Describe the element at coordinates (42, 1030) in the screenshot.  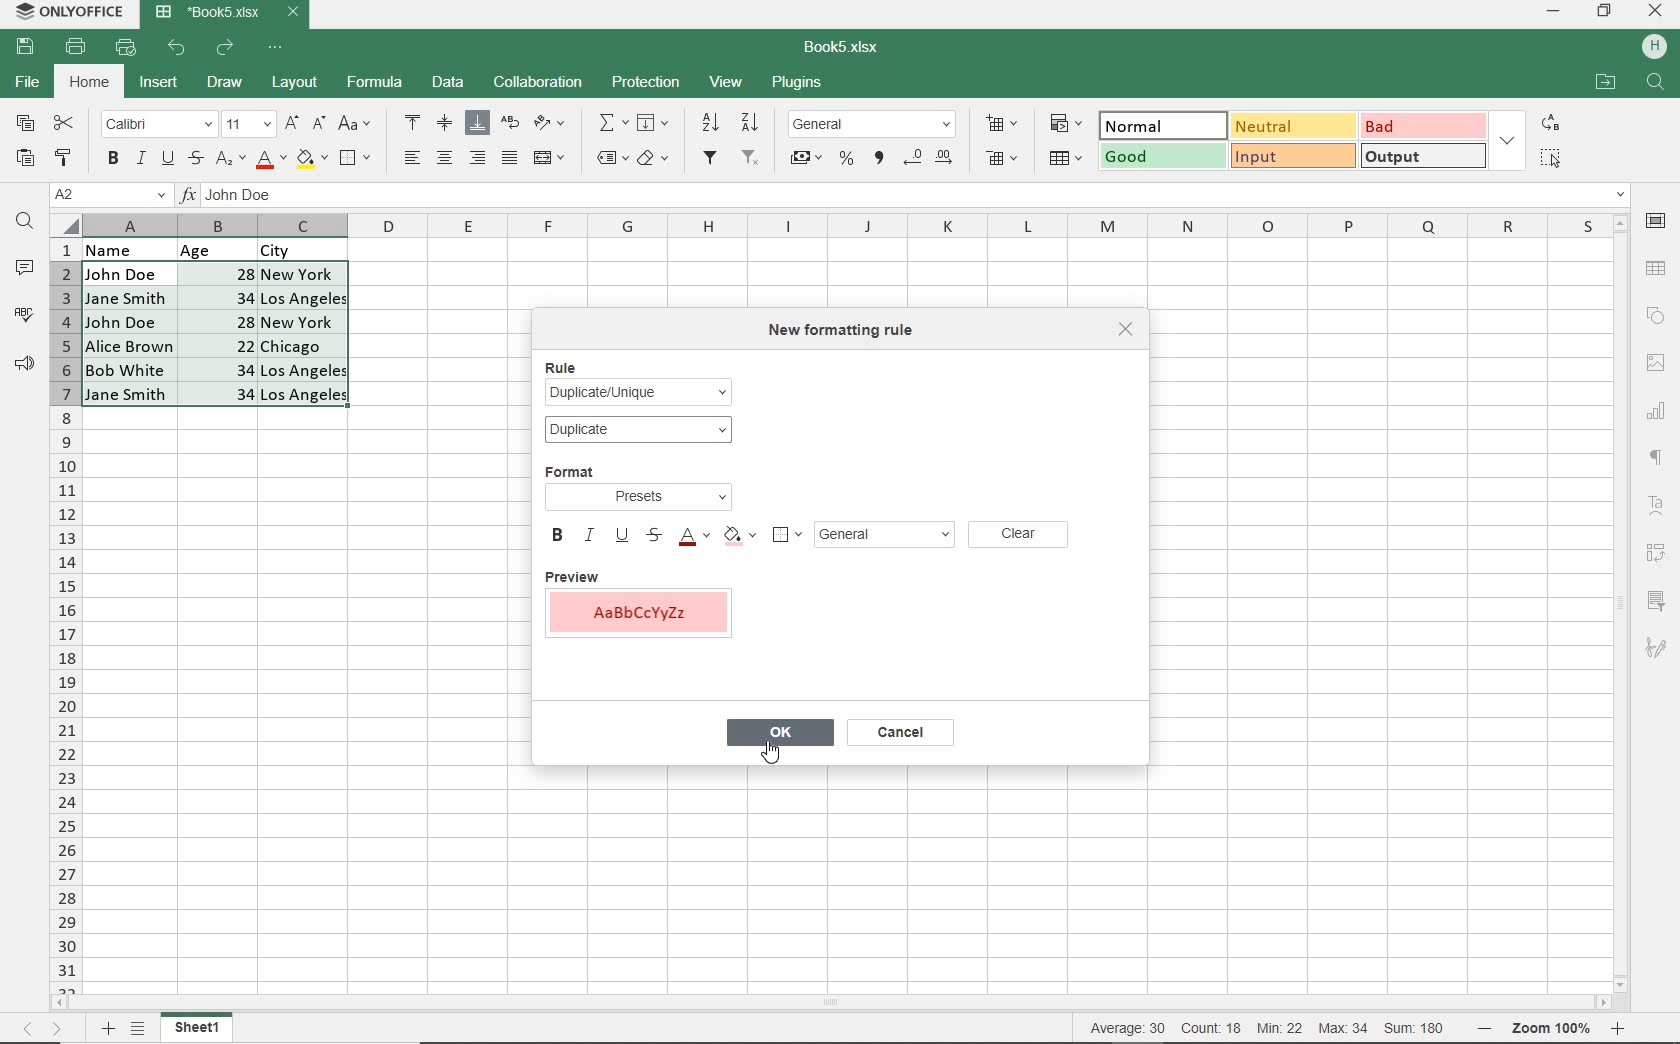
I see `MOVE SHEETS` at that location.